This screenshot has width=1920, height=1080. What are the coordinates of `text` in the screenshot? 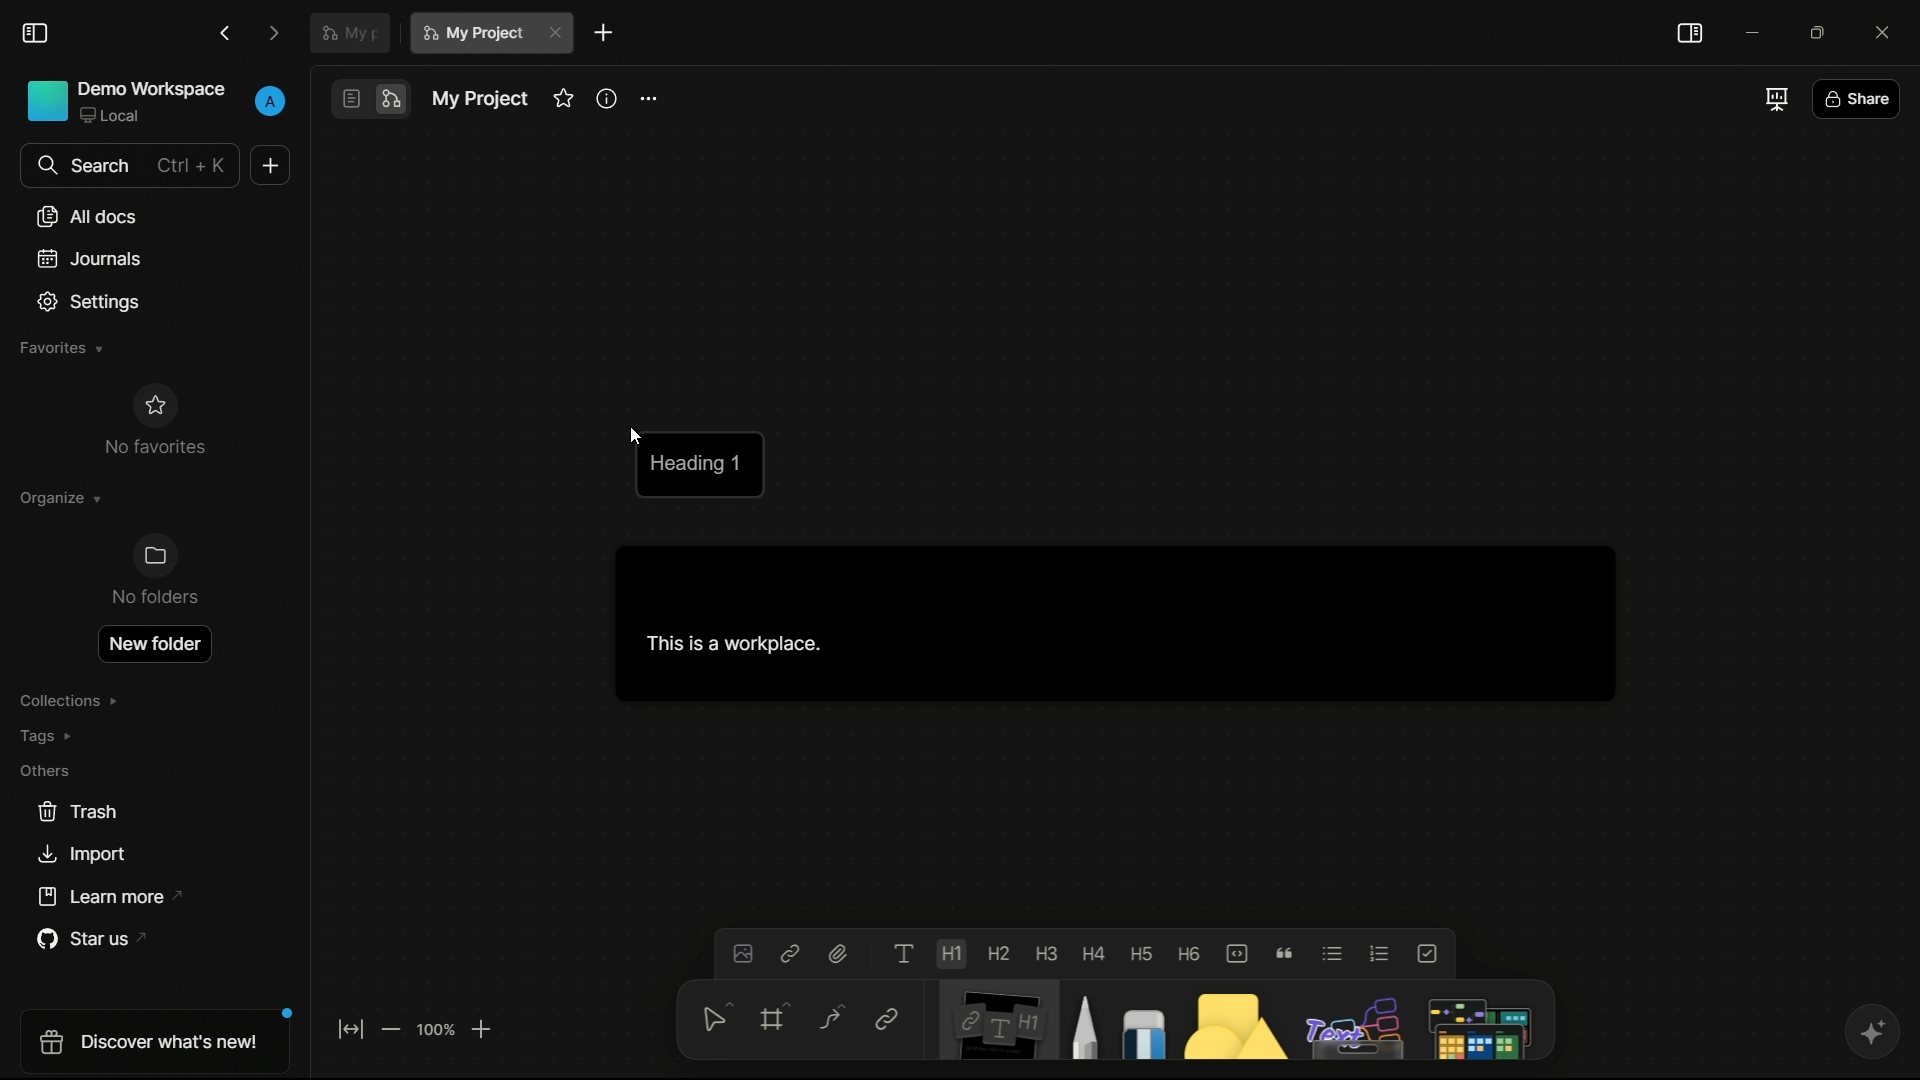 It's located at (905, 953).